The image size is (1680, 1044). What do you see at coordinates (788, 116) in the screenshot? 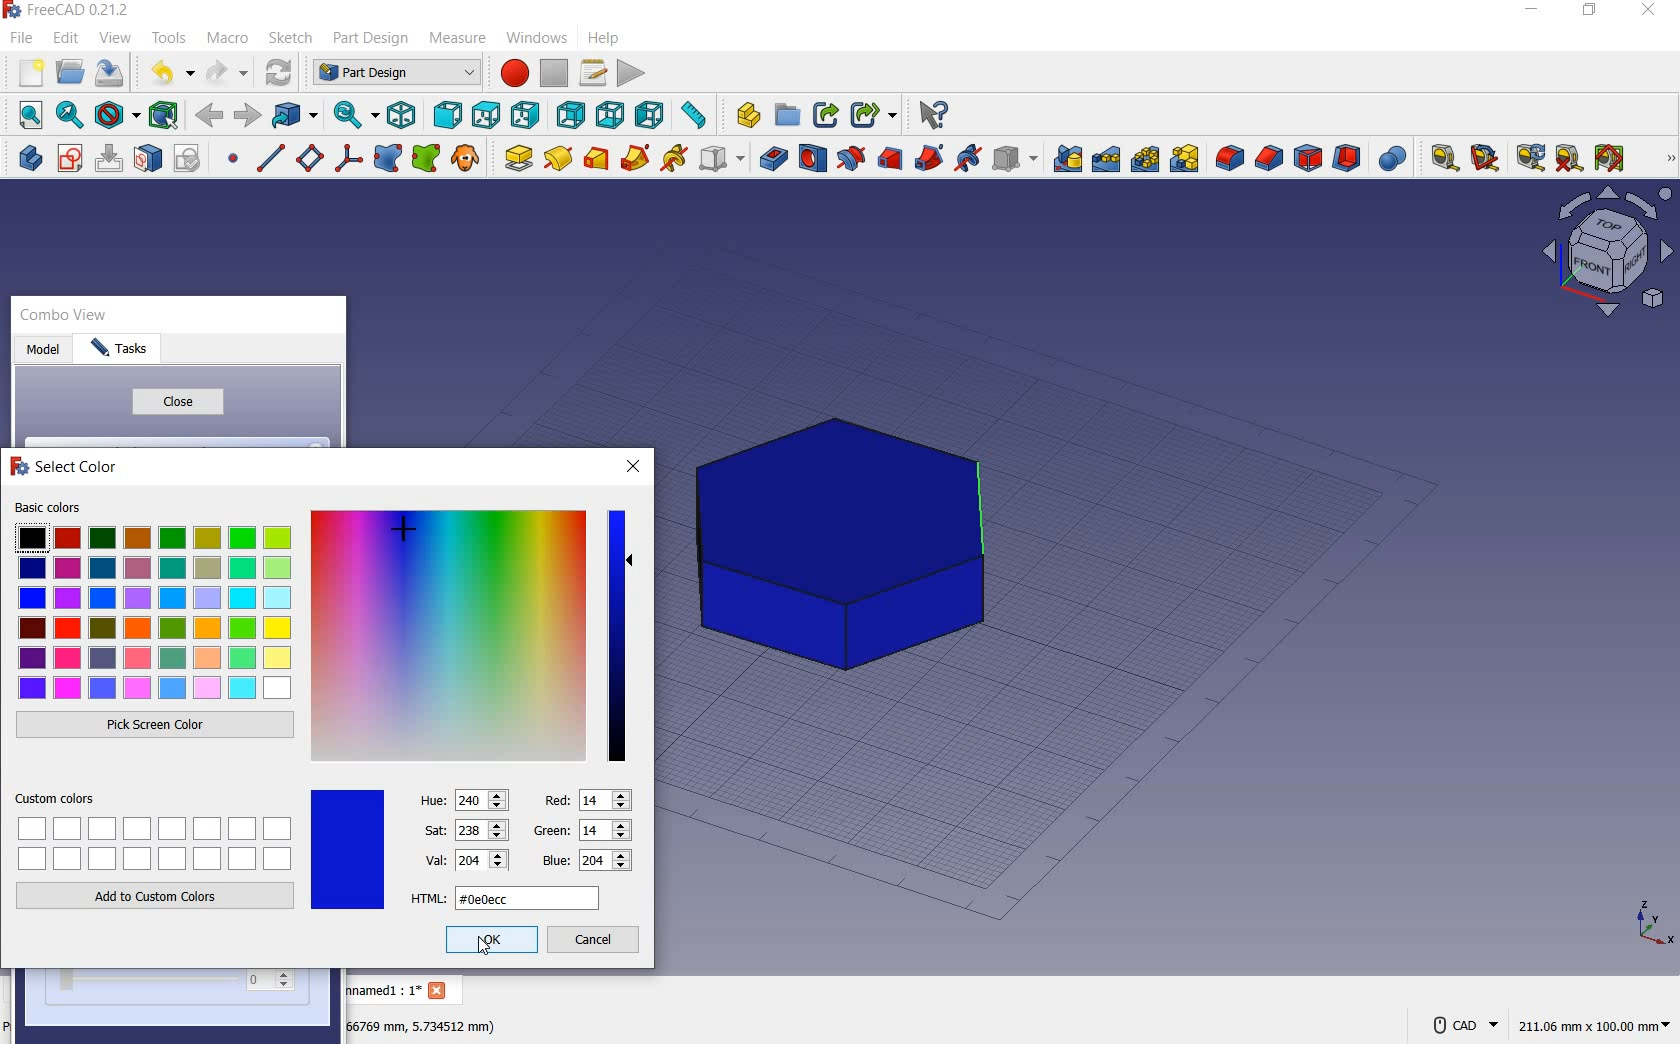
I see `create group` at bounding box center [788, 116].